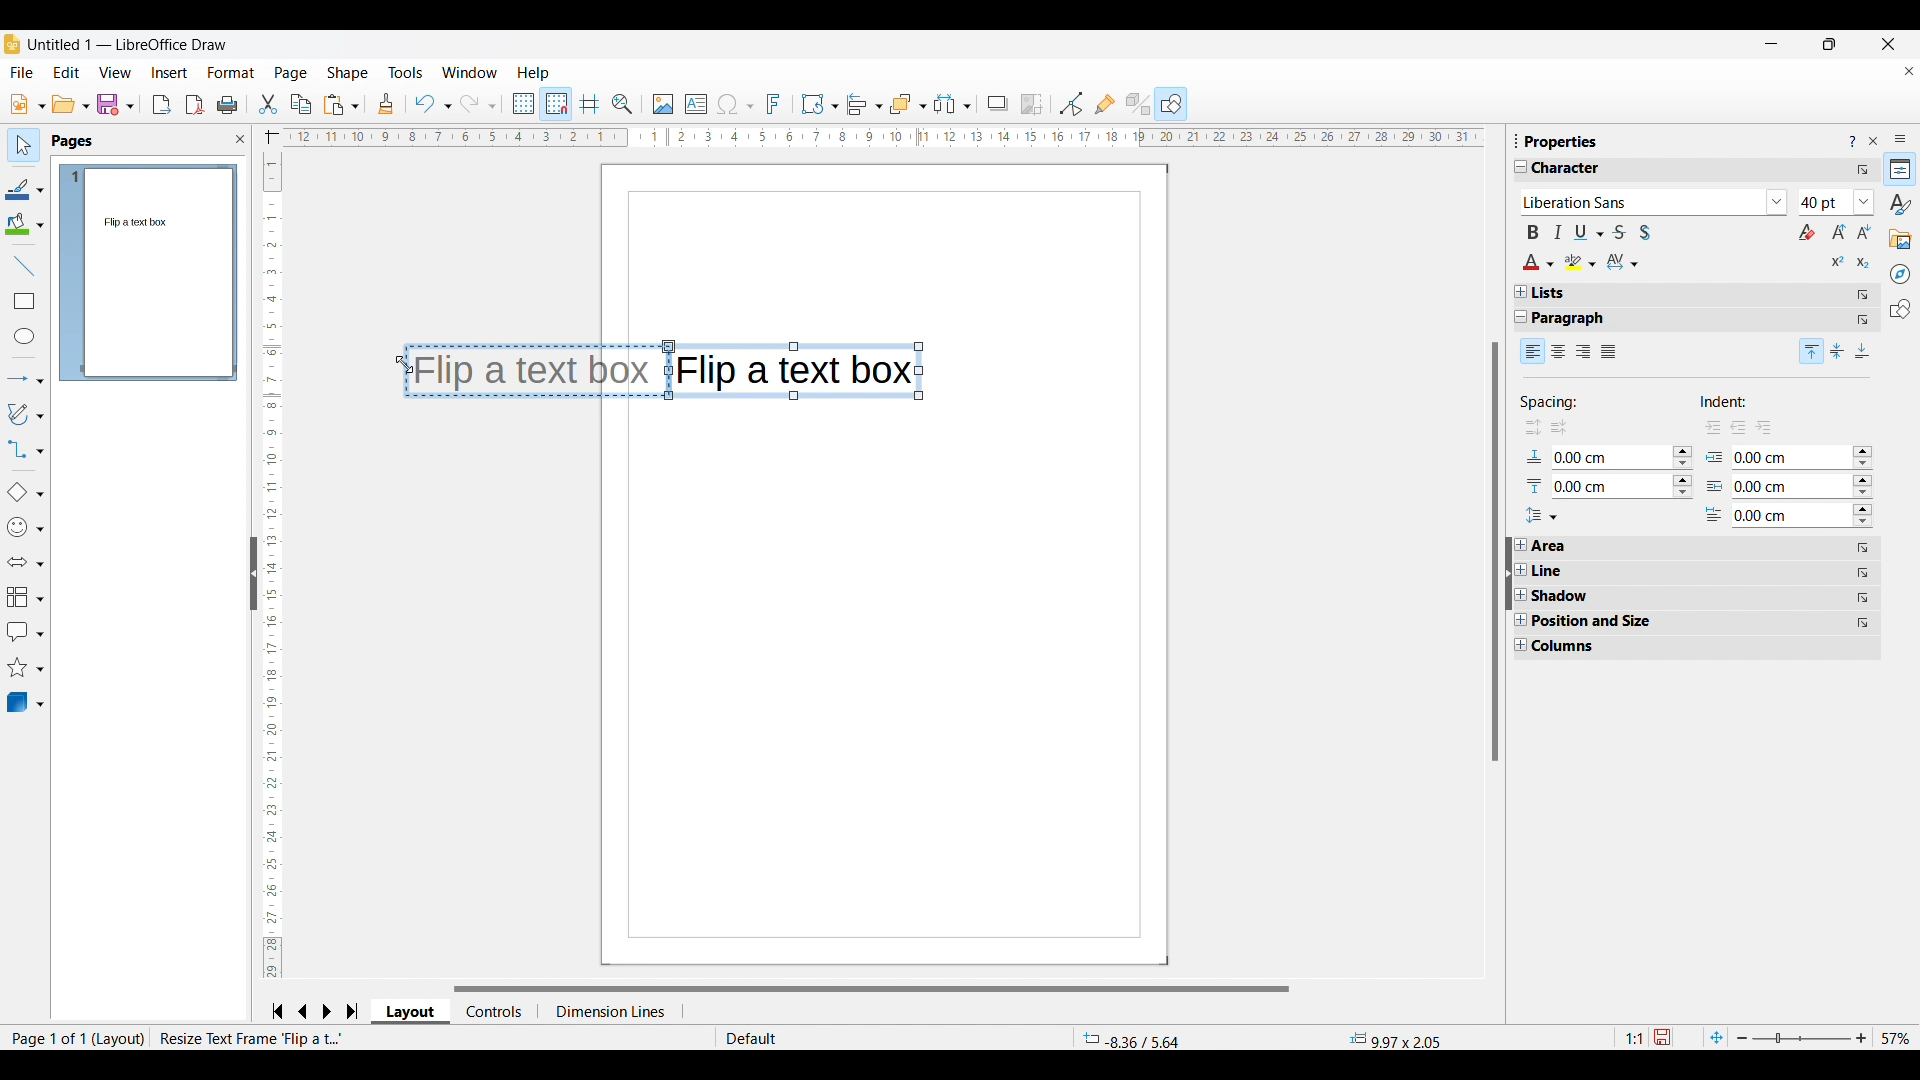 Image resolution: width=1920 pixels, height=1080 pixels. Describe the element at coordinates (1562, 141) in the screenshot. I see `properties` at that location.